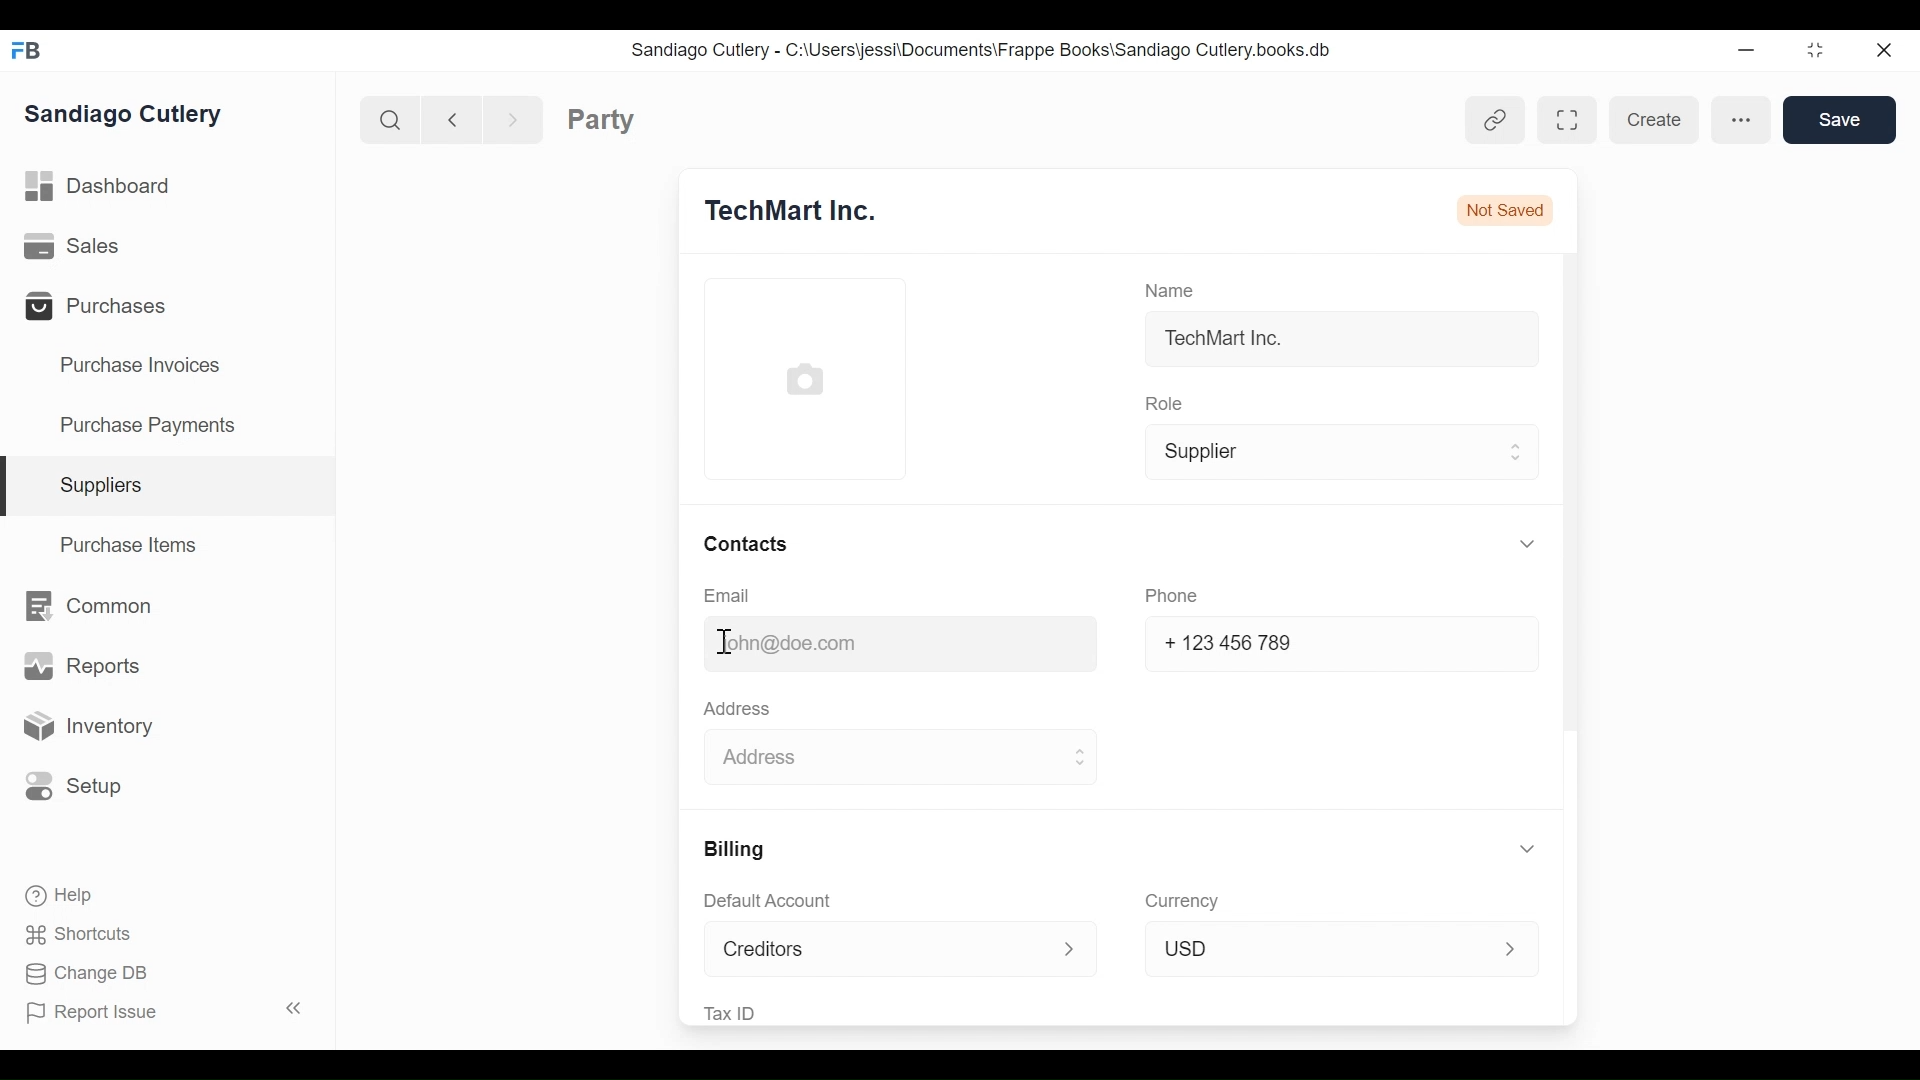 Image resolution: width=1920 pixels, height=1080 pixels. I want to click on TechMart Inc., so click(1229, 343).